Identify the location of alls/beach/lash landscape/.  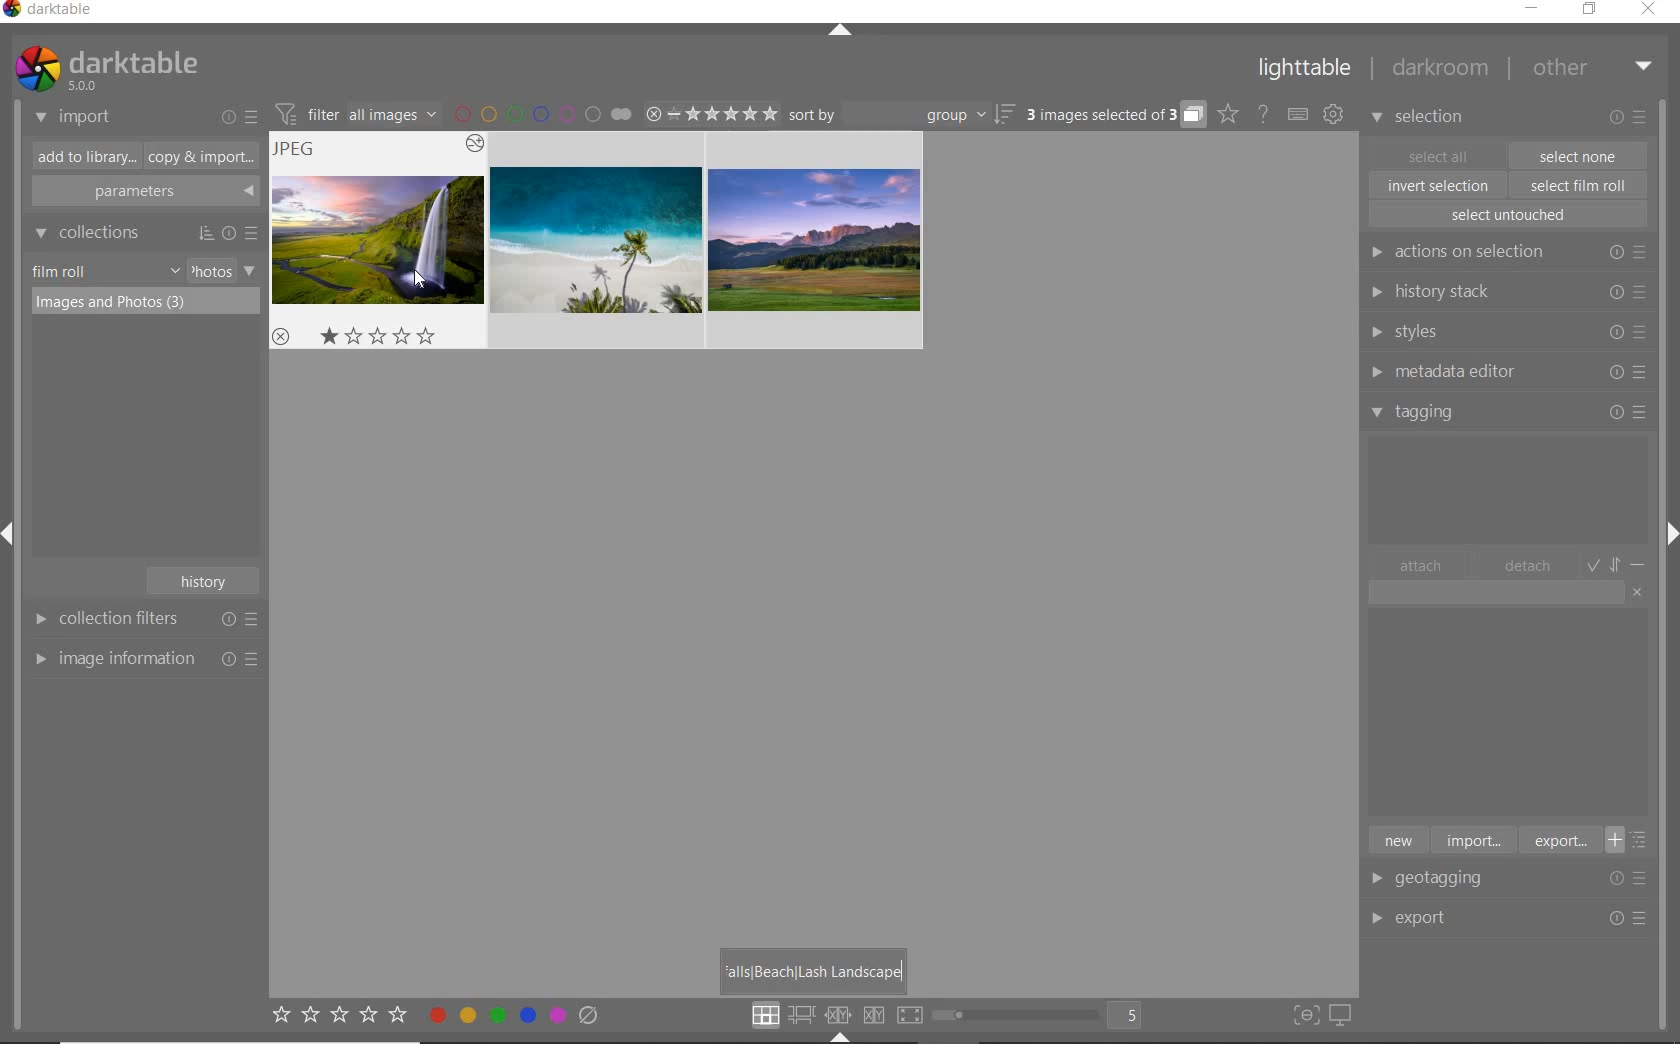
(817, 968).